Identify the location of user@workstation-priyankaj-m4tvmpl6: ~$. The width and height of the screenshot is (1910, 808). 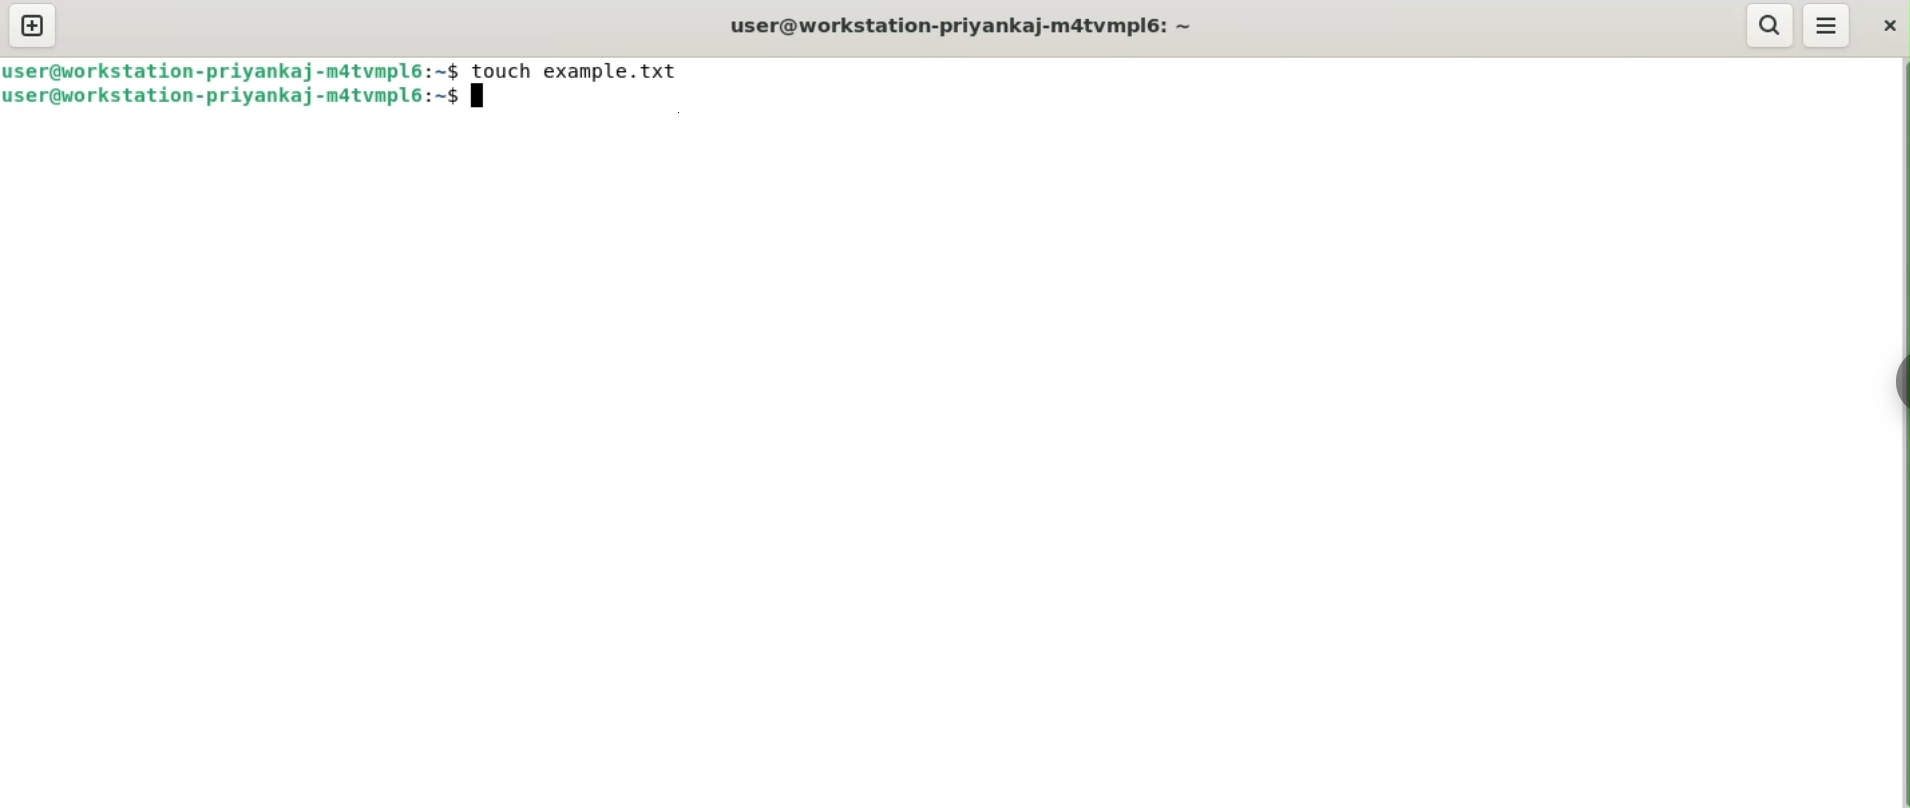
(232, 70).